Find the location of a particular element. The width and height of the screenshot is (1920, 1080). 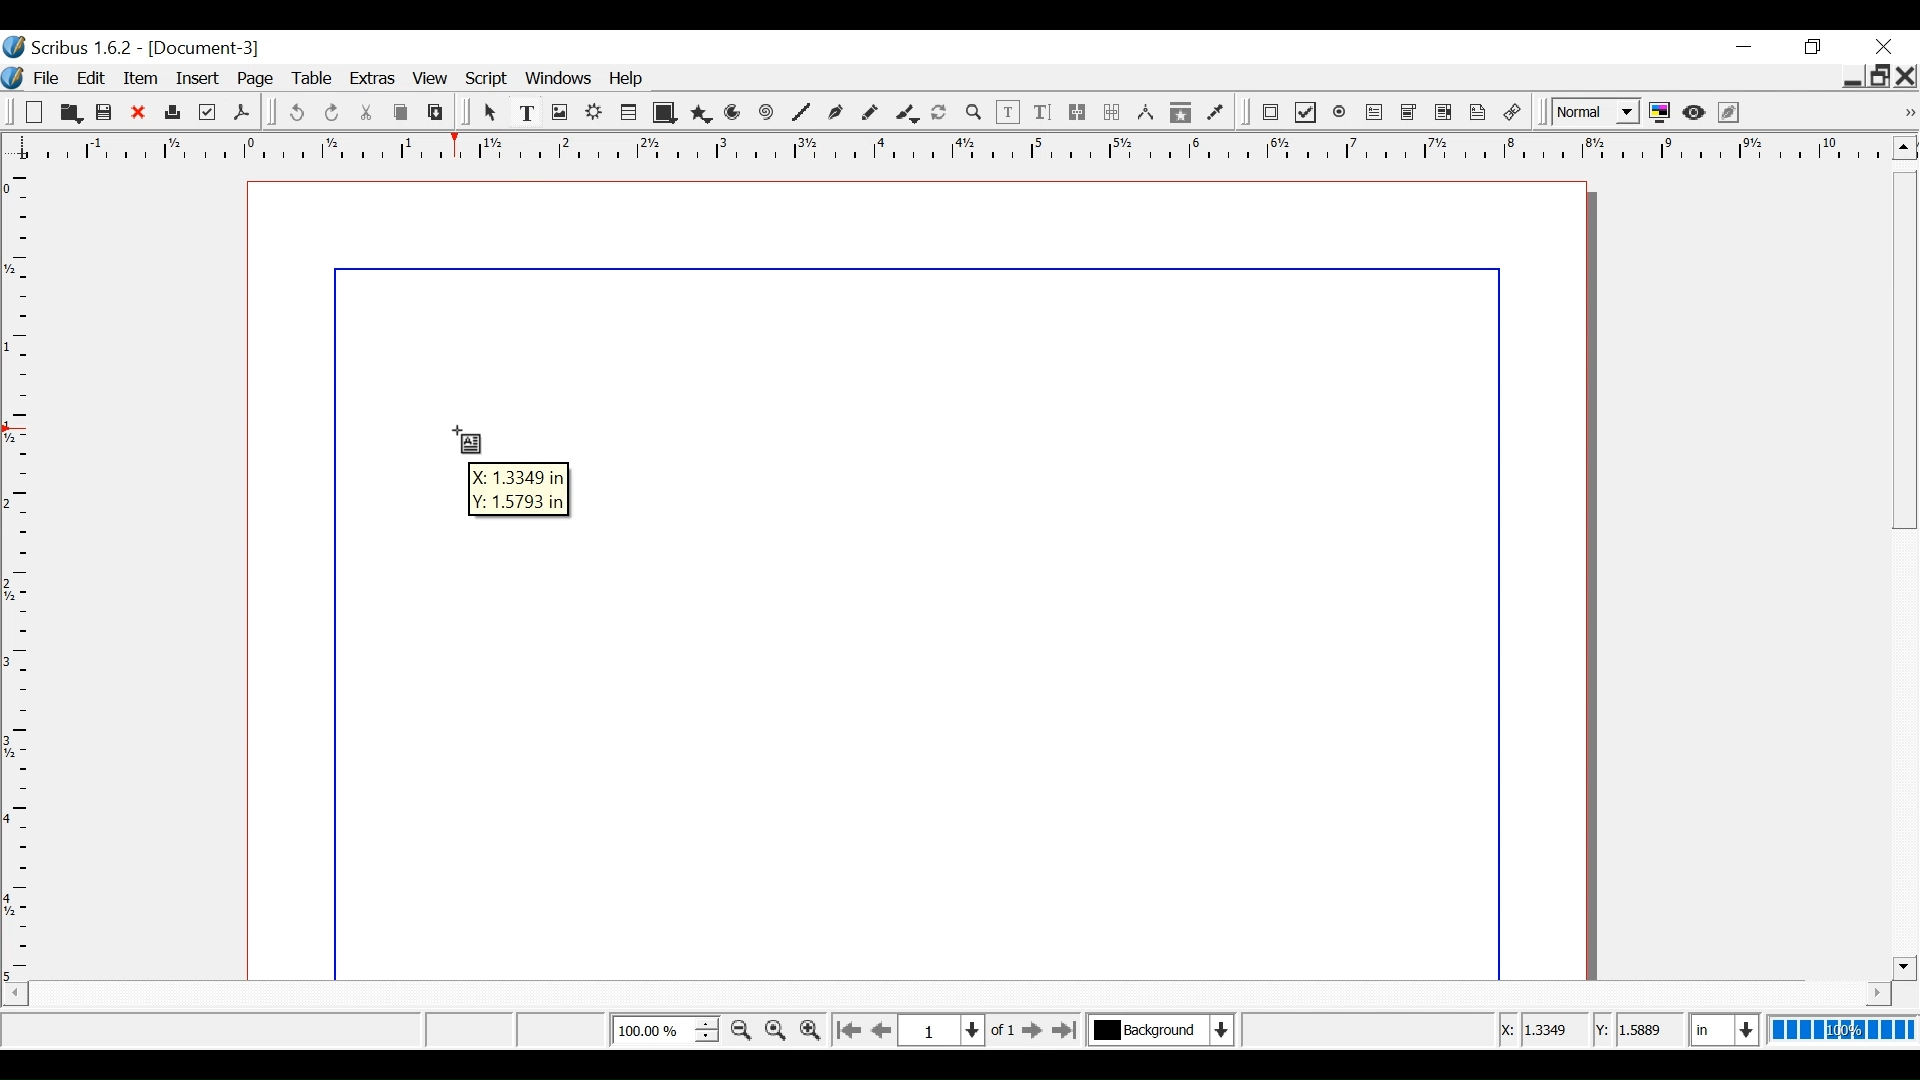

Save is located at coordinates (105, 111).